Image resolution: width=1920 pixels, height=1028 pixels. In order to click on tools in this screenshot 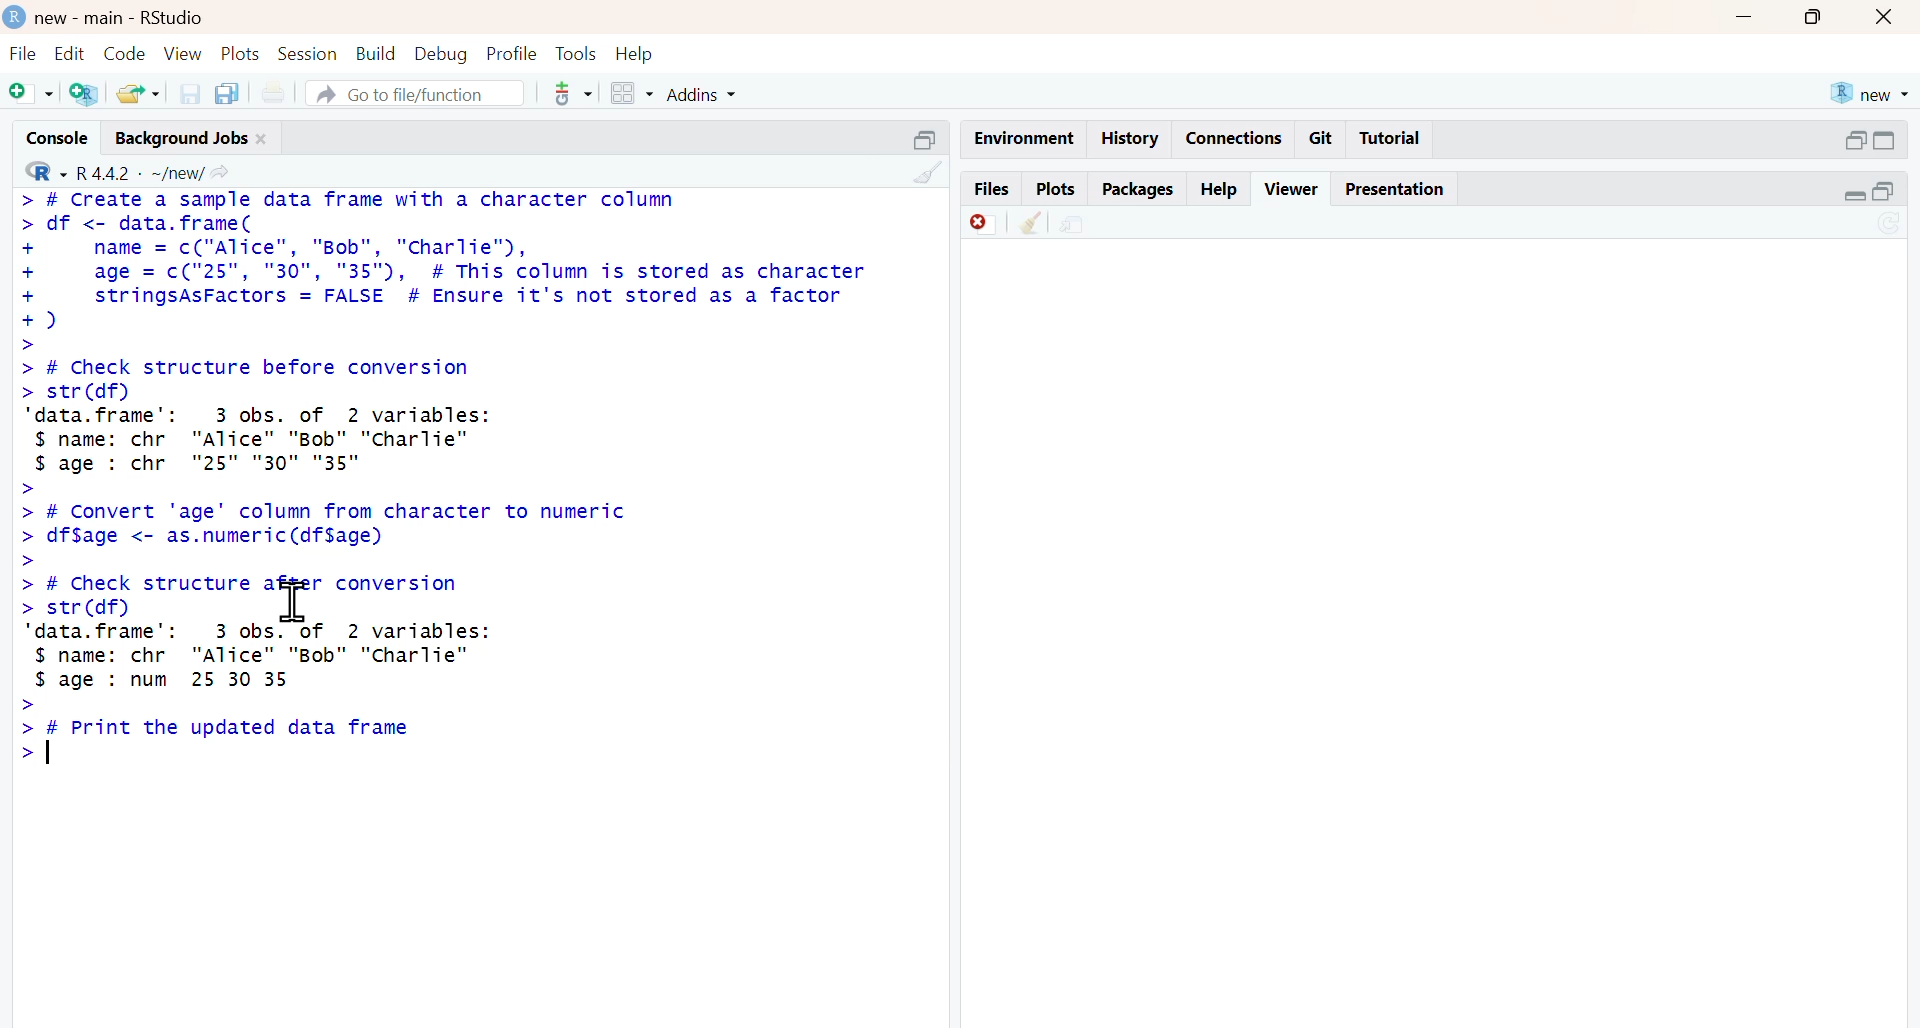, I will do `click(580, 54)`.